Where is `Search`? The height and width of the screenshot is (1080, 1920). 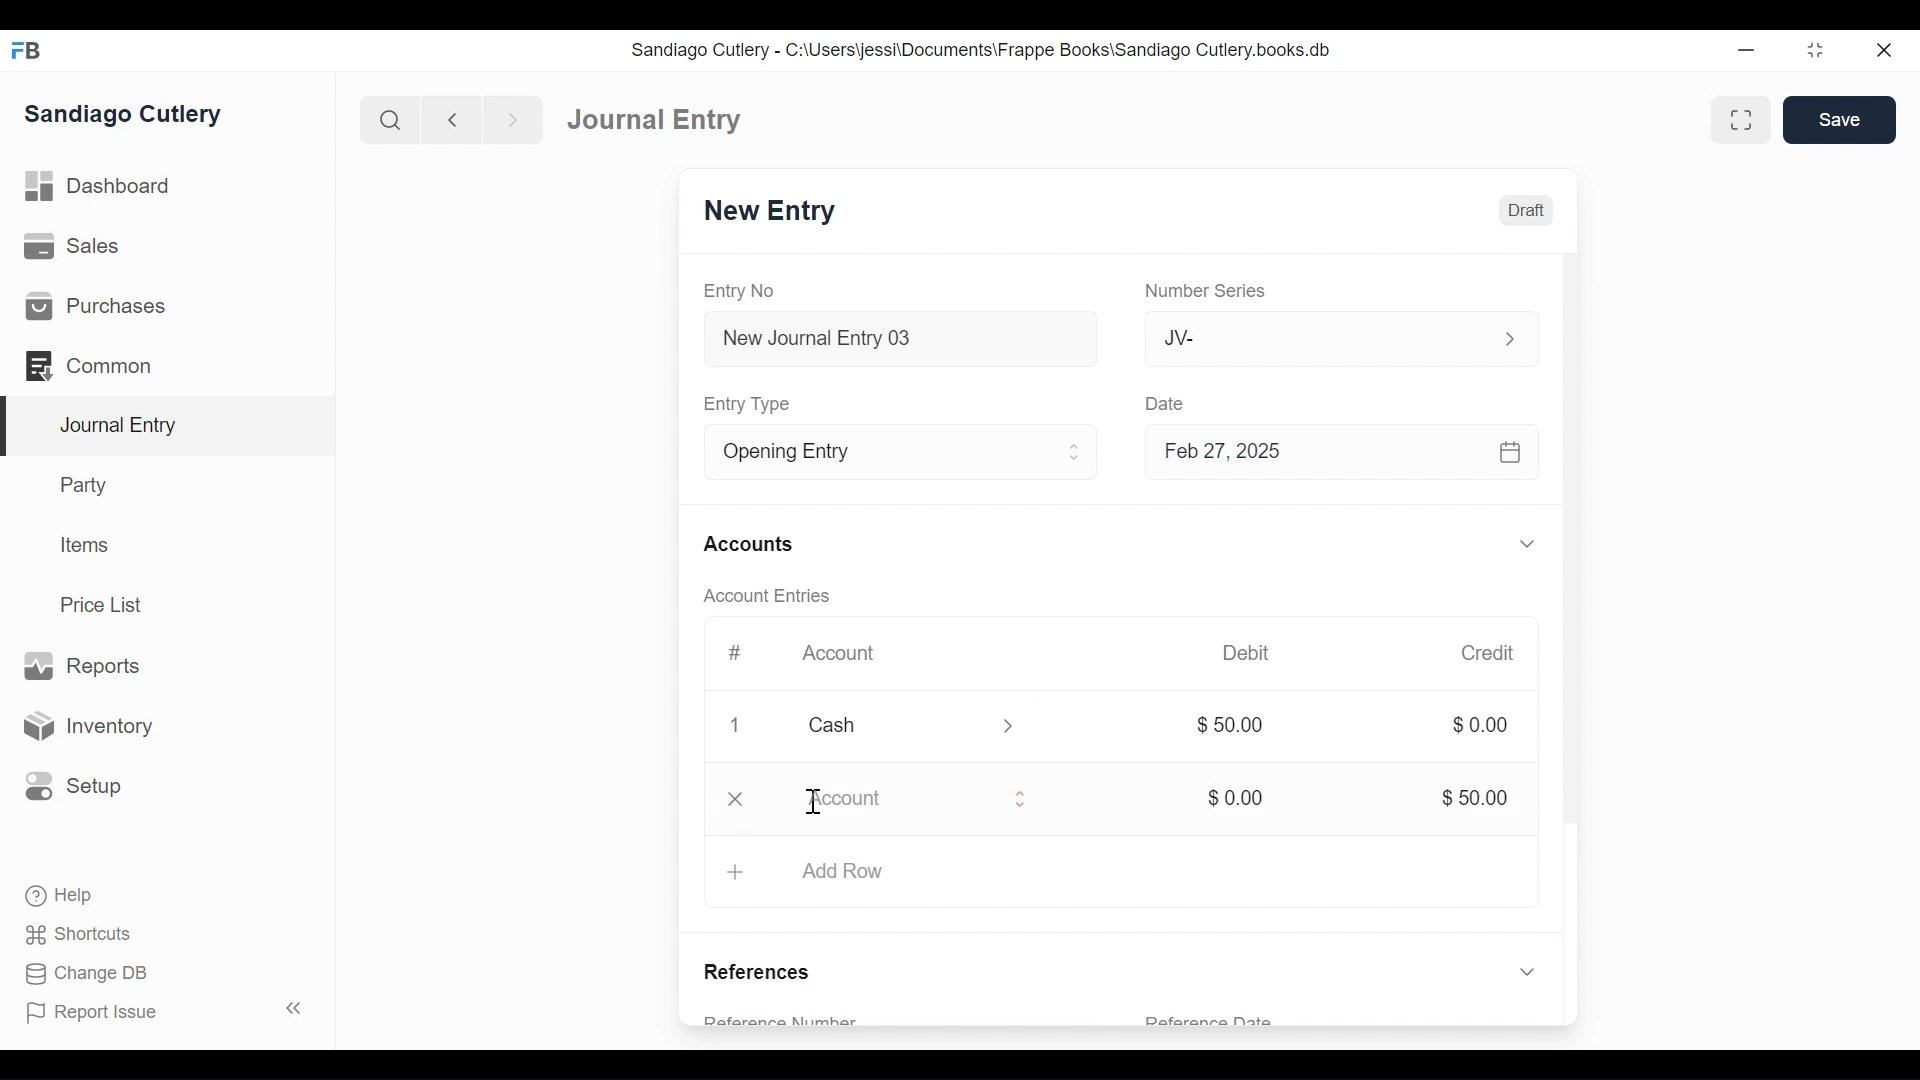
Search is located at coordinates (388, 119).